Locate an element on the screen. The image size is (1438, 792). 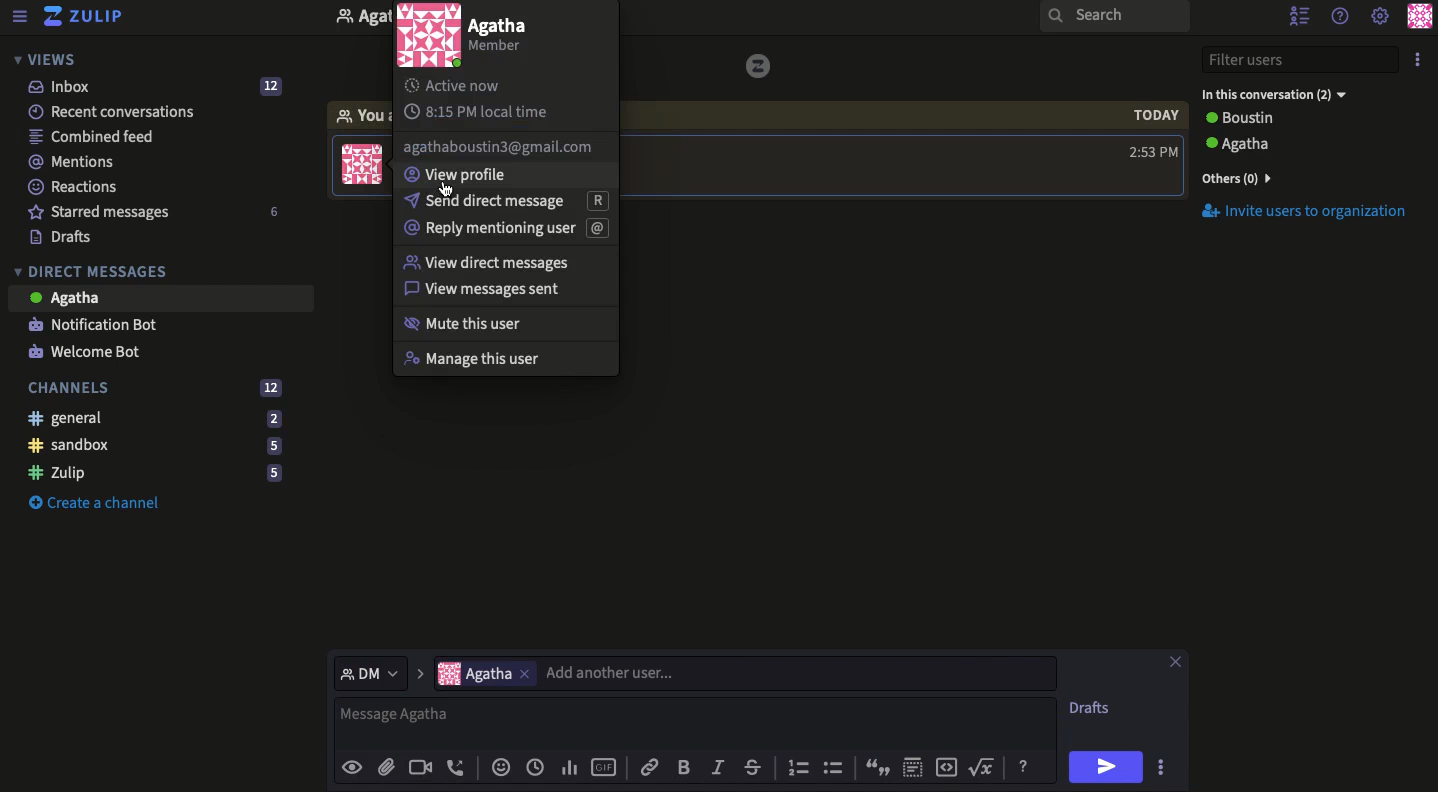
Direct messages is located at coordinates (96, 270).